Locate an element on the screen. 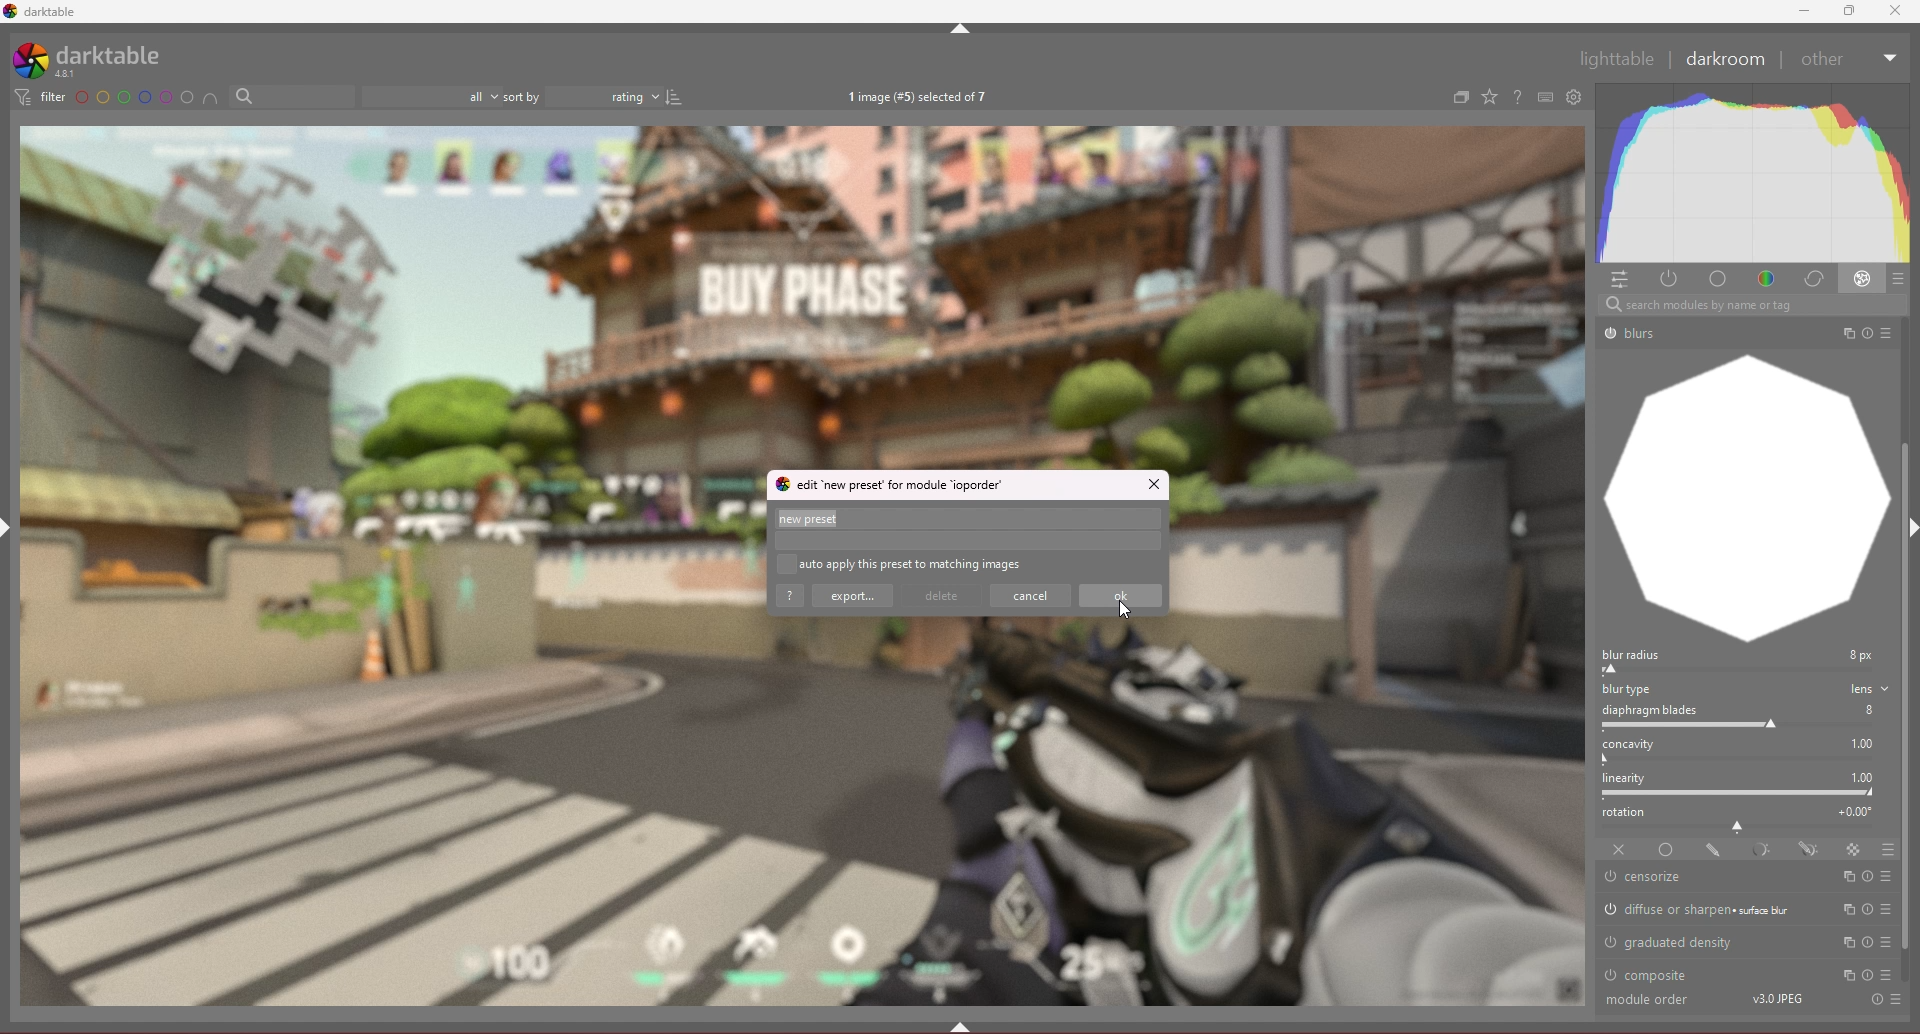 This screenshot has height=1034, width=1920. presets is located at coordinates (1886, 909).